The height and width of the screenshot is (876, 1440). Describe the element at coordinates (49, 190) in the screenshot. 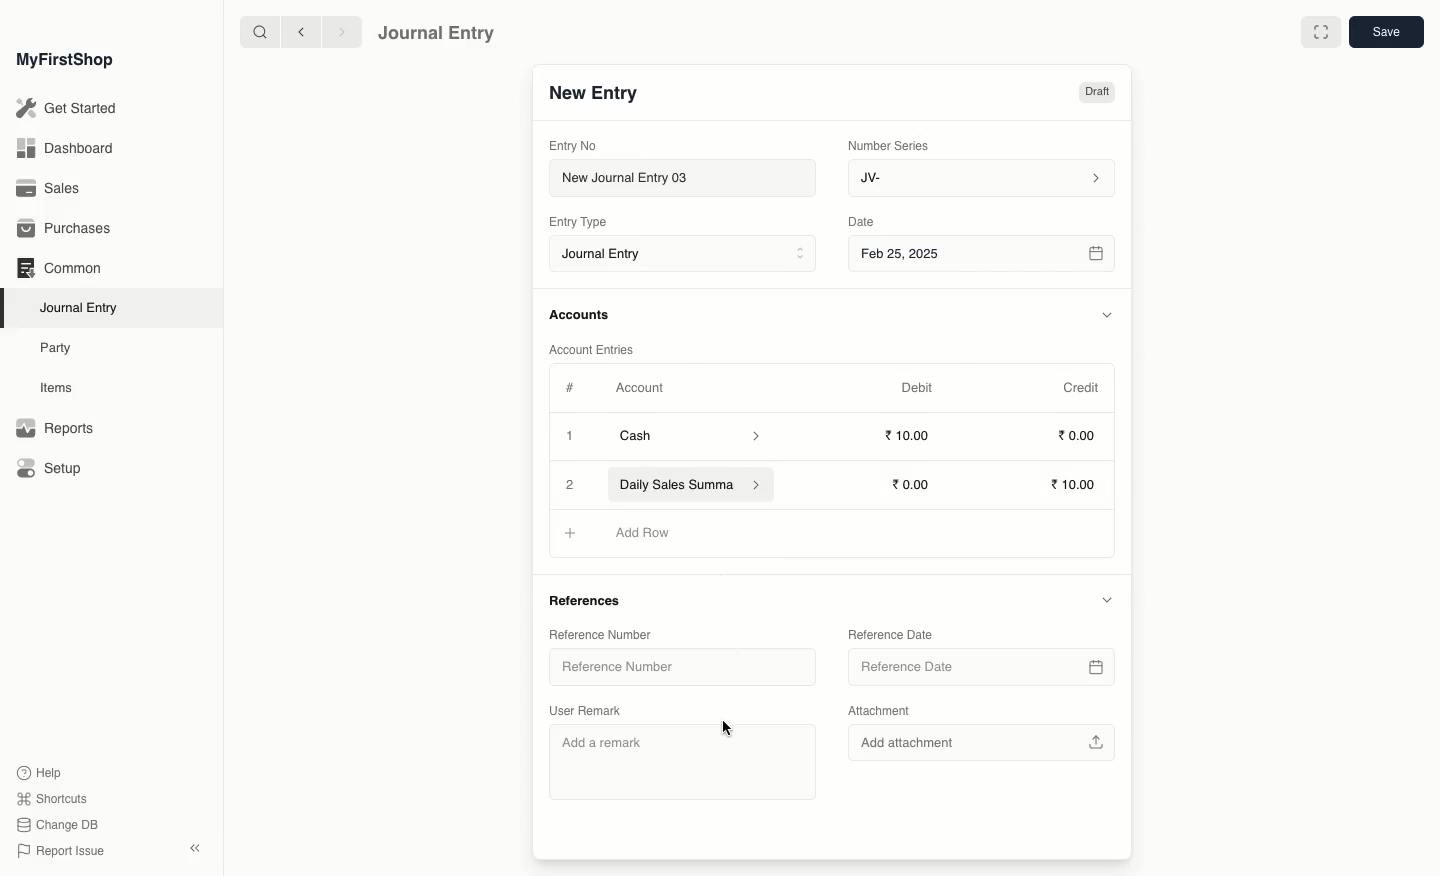

I see `Sales` at that location.